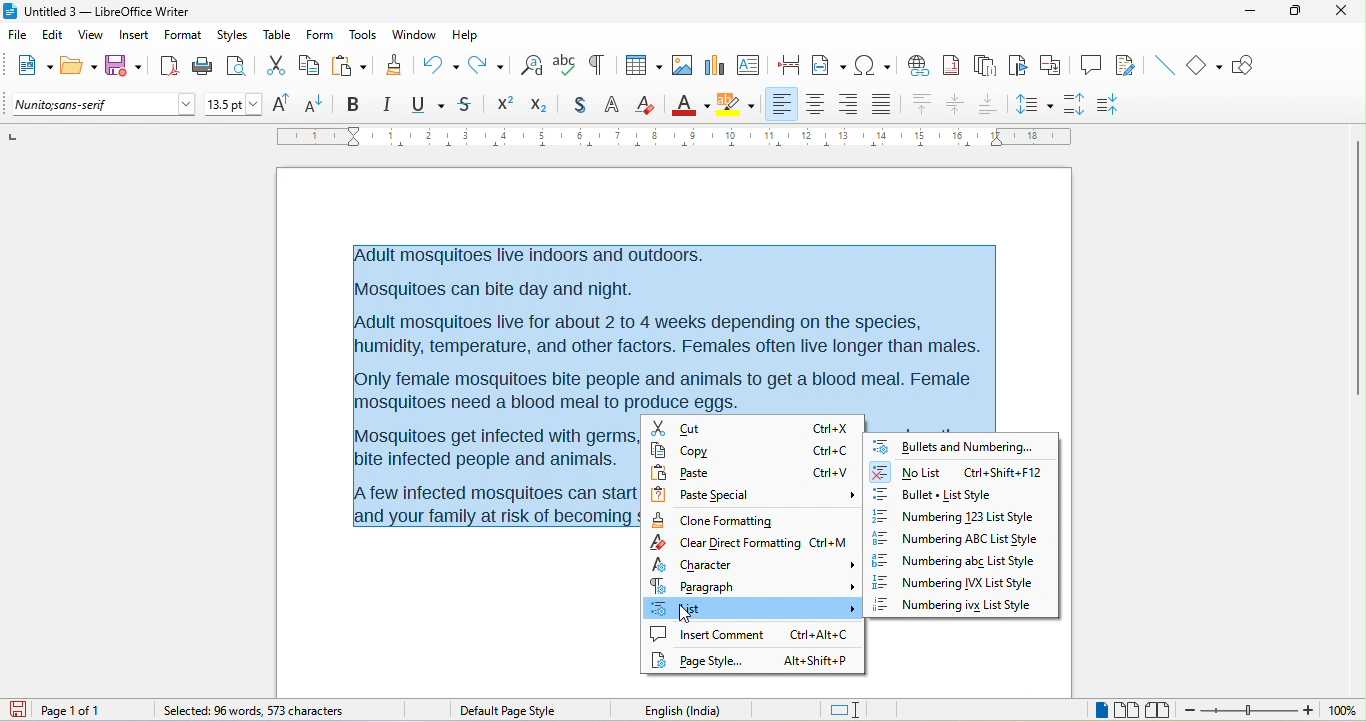  Describe the element at coordinates (105, 11) in the screenshot. I see `Untitled 3 — LibreOffice Writer` at that location.